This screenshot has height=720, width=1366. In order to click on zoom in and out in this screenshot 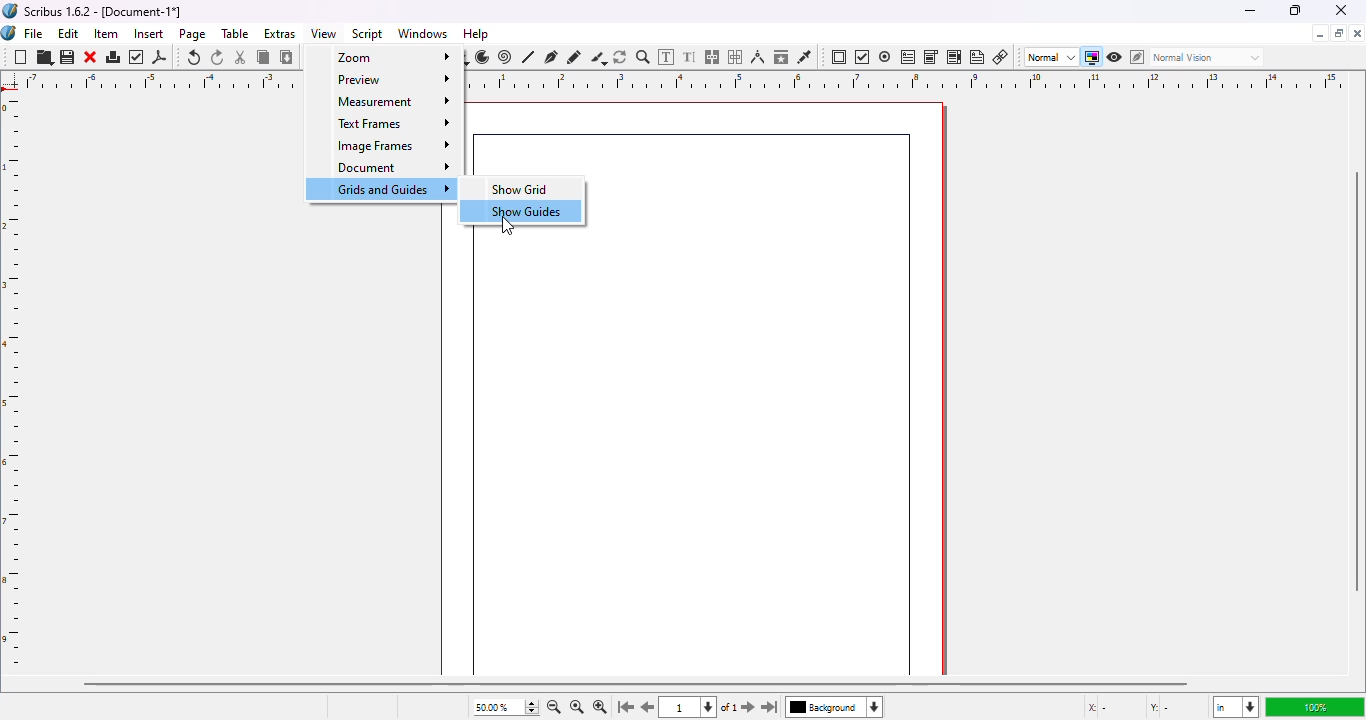, I will do `click(530, 707)`.